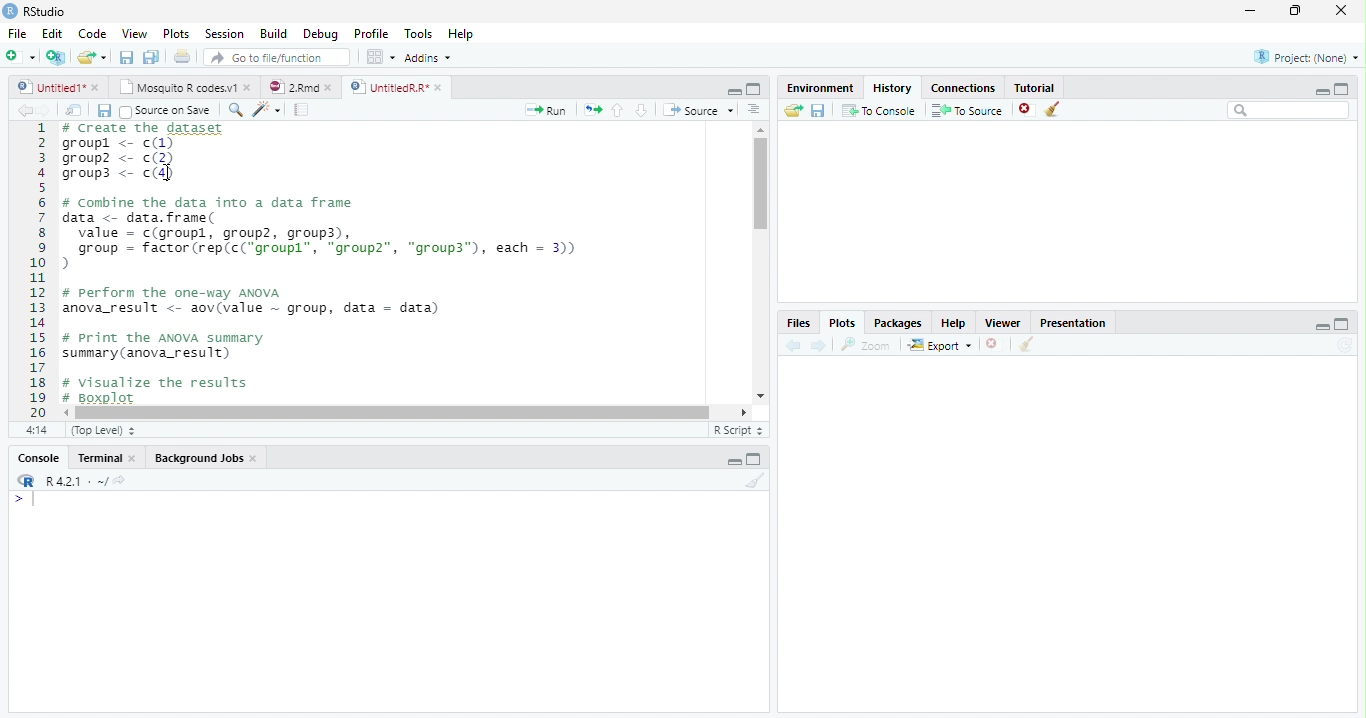  What do you see at coordinates (758, 263) in the screenshot?
I see `Scrollbar` at bounding box center [758, 263].